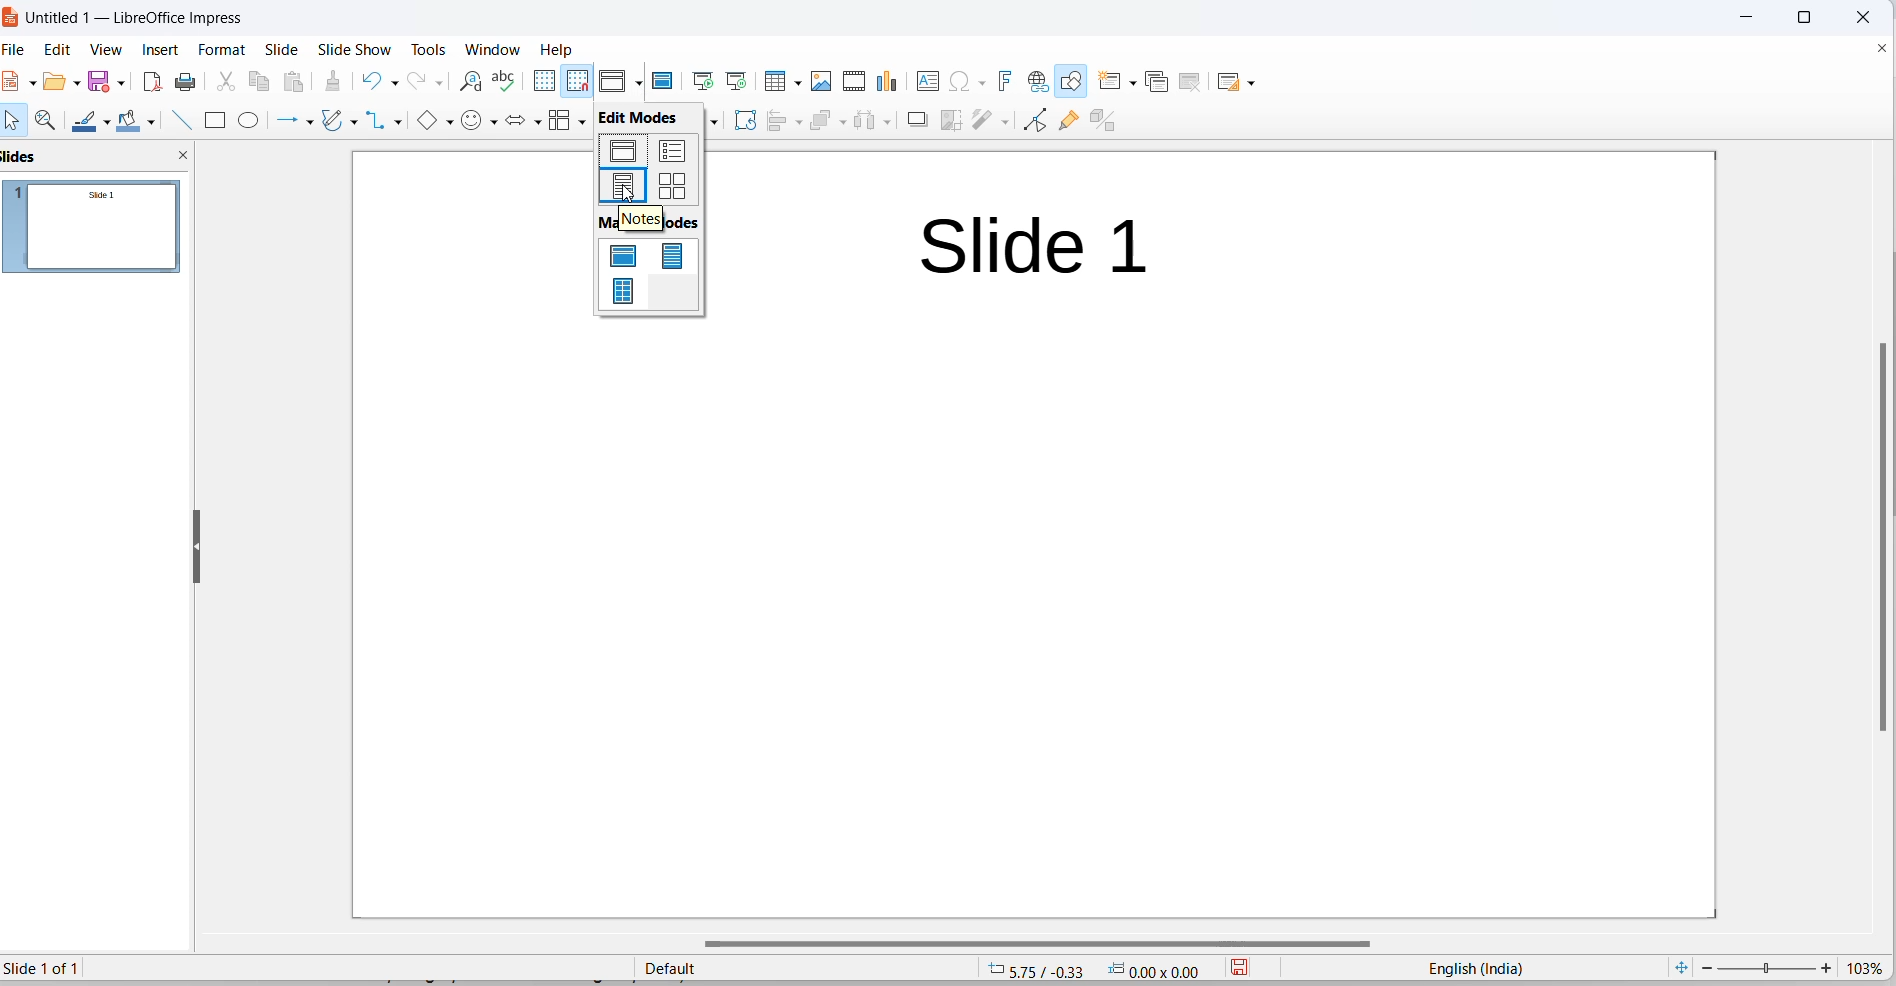 The image size is (1896, 986). I want to click on symbol shapes, so click(472, 122).